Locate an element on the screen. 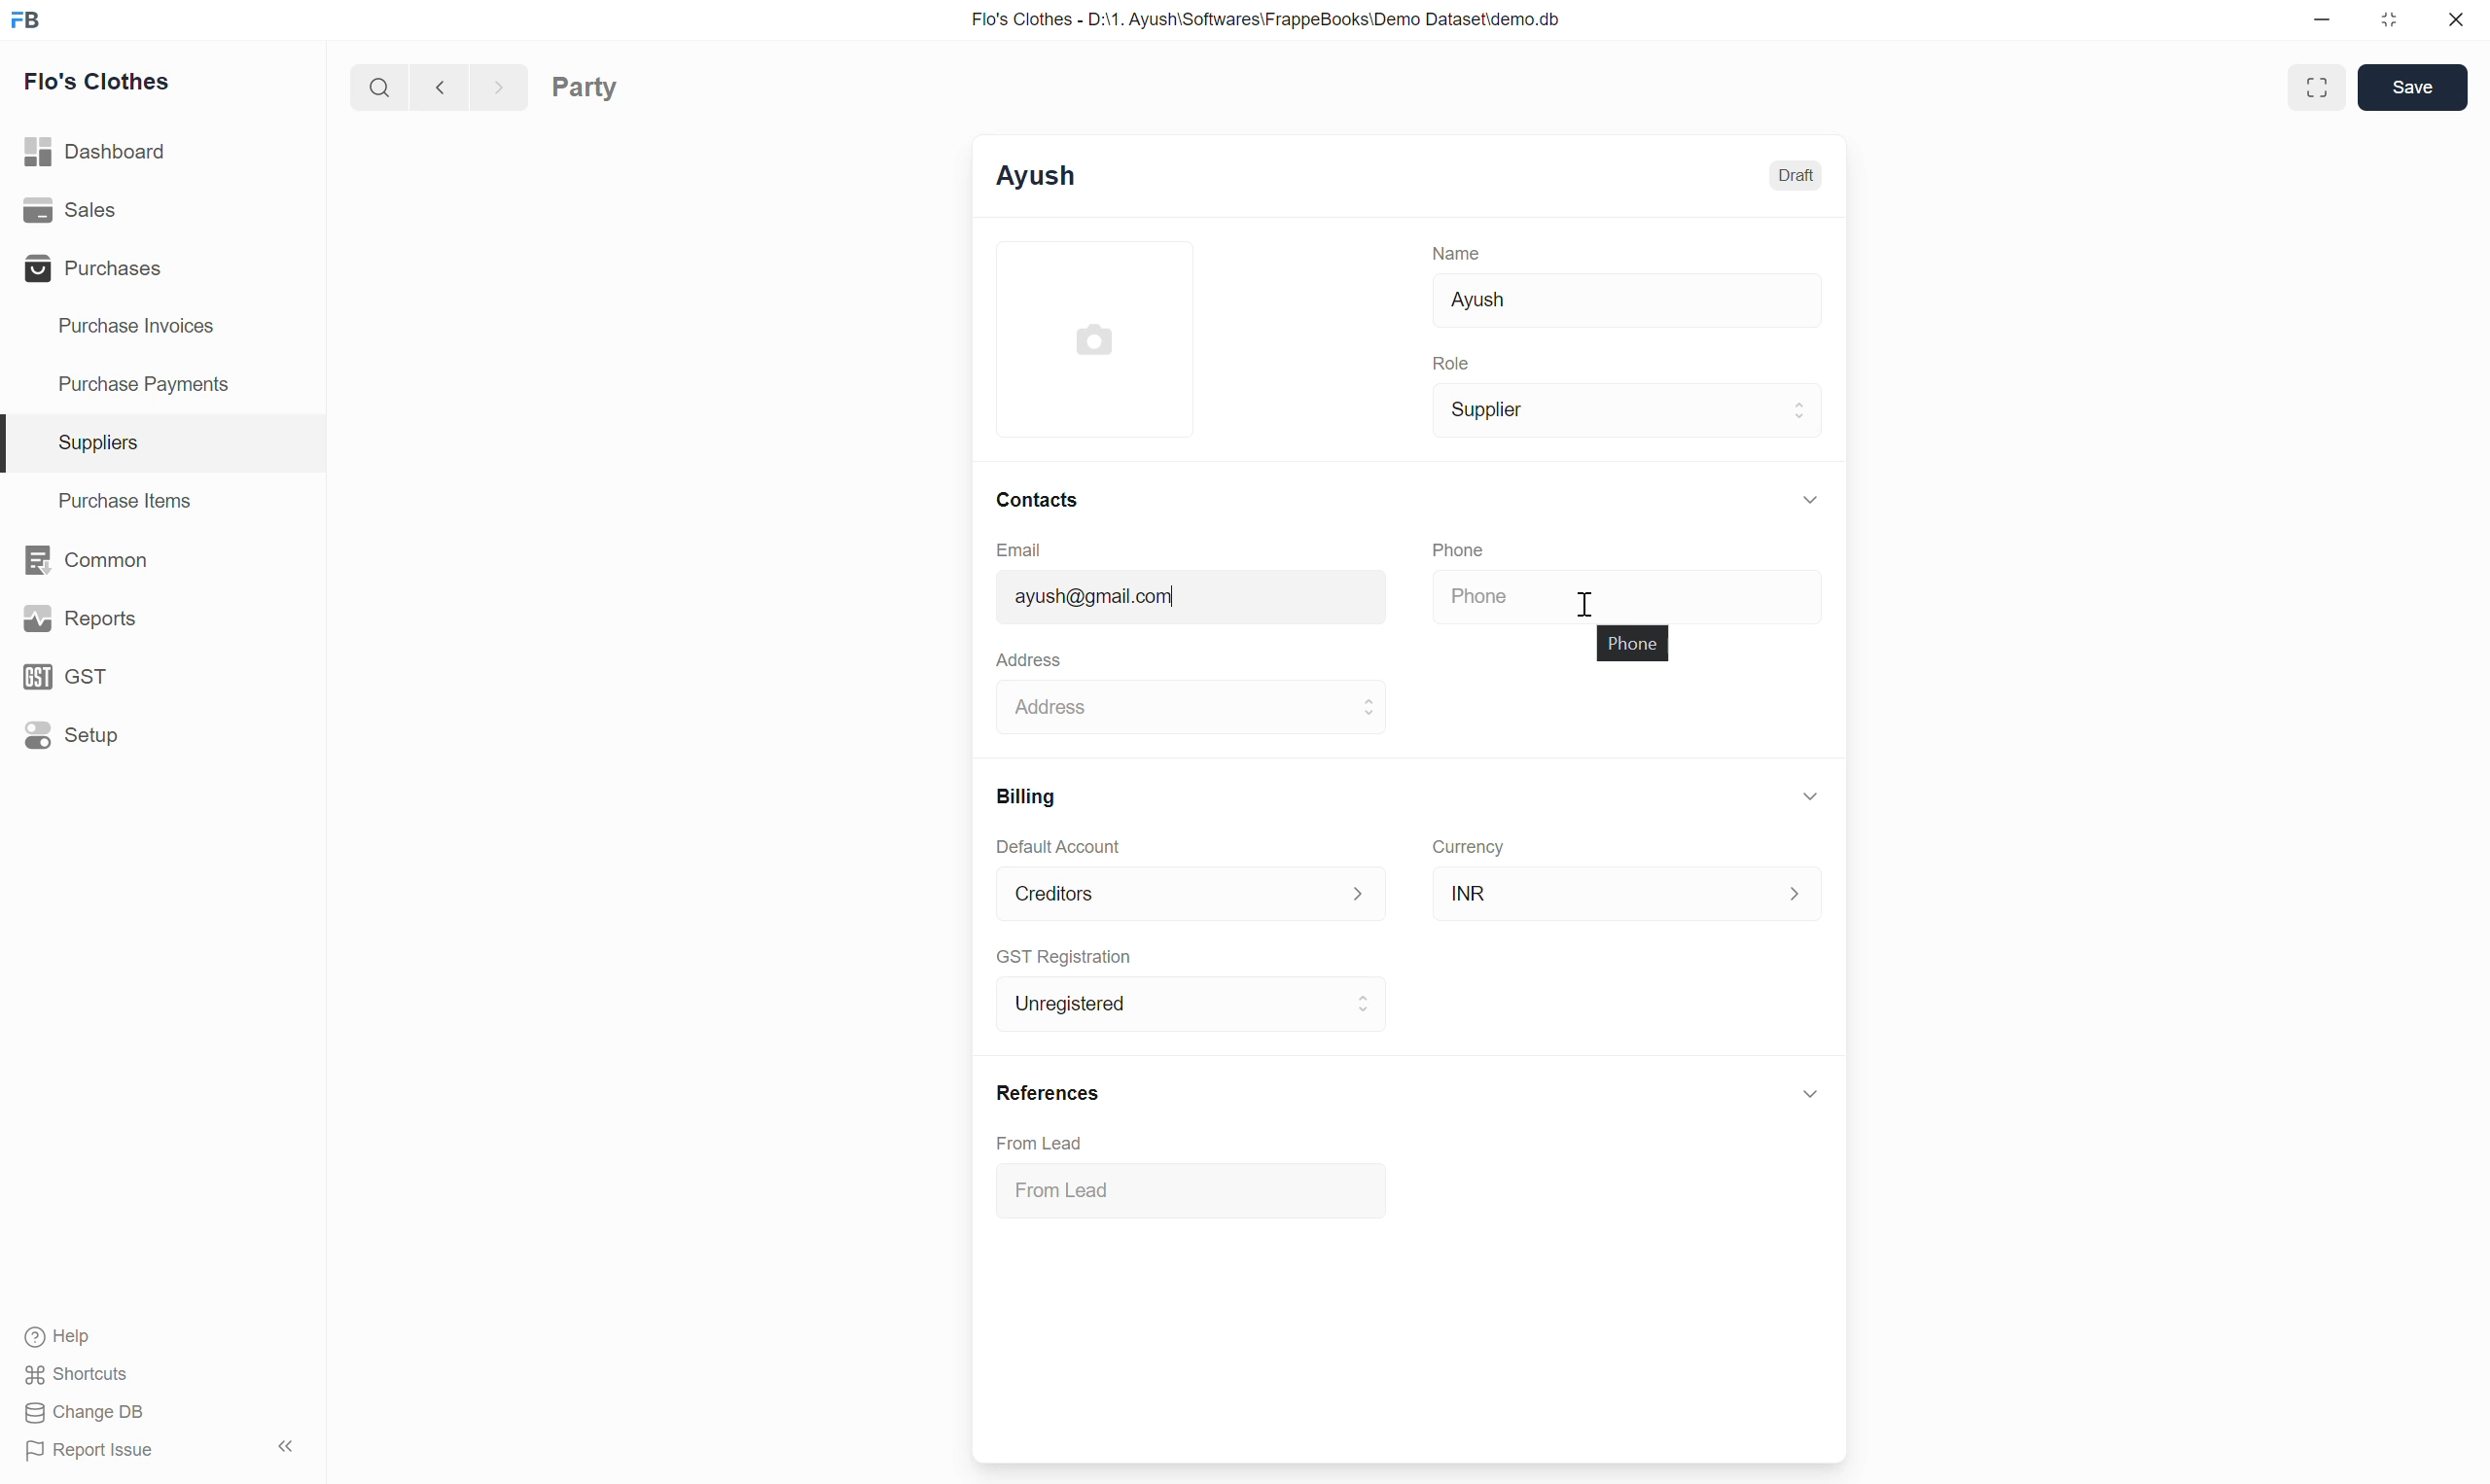 This screenshot has width=2490, height=1484. Phone is located at coordinates (1626, 597).